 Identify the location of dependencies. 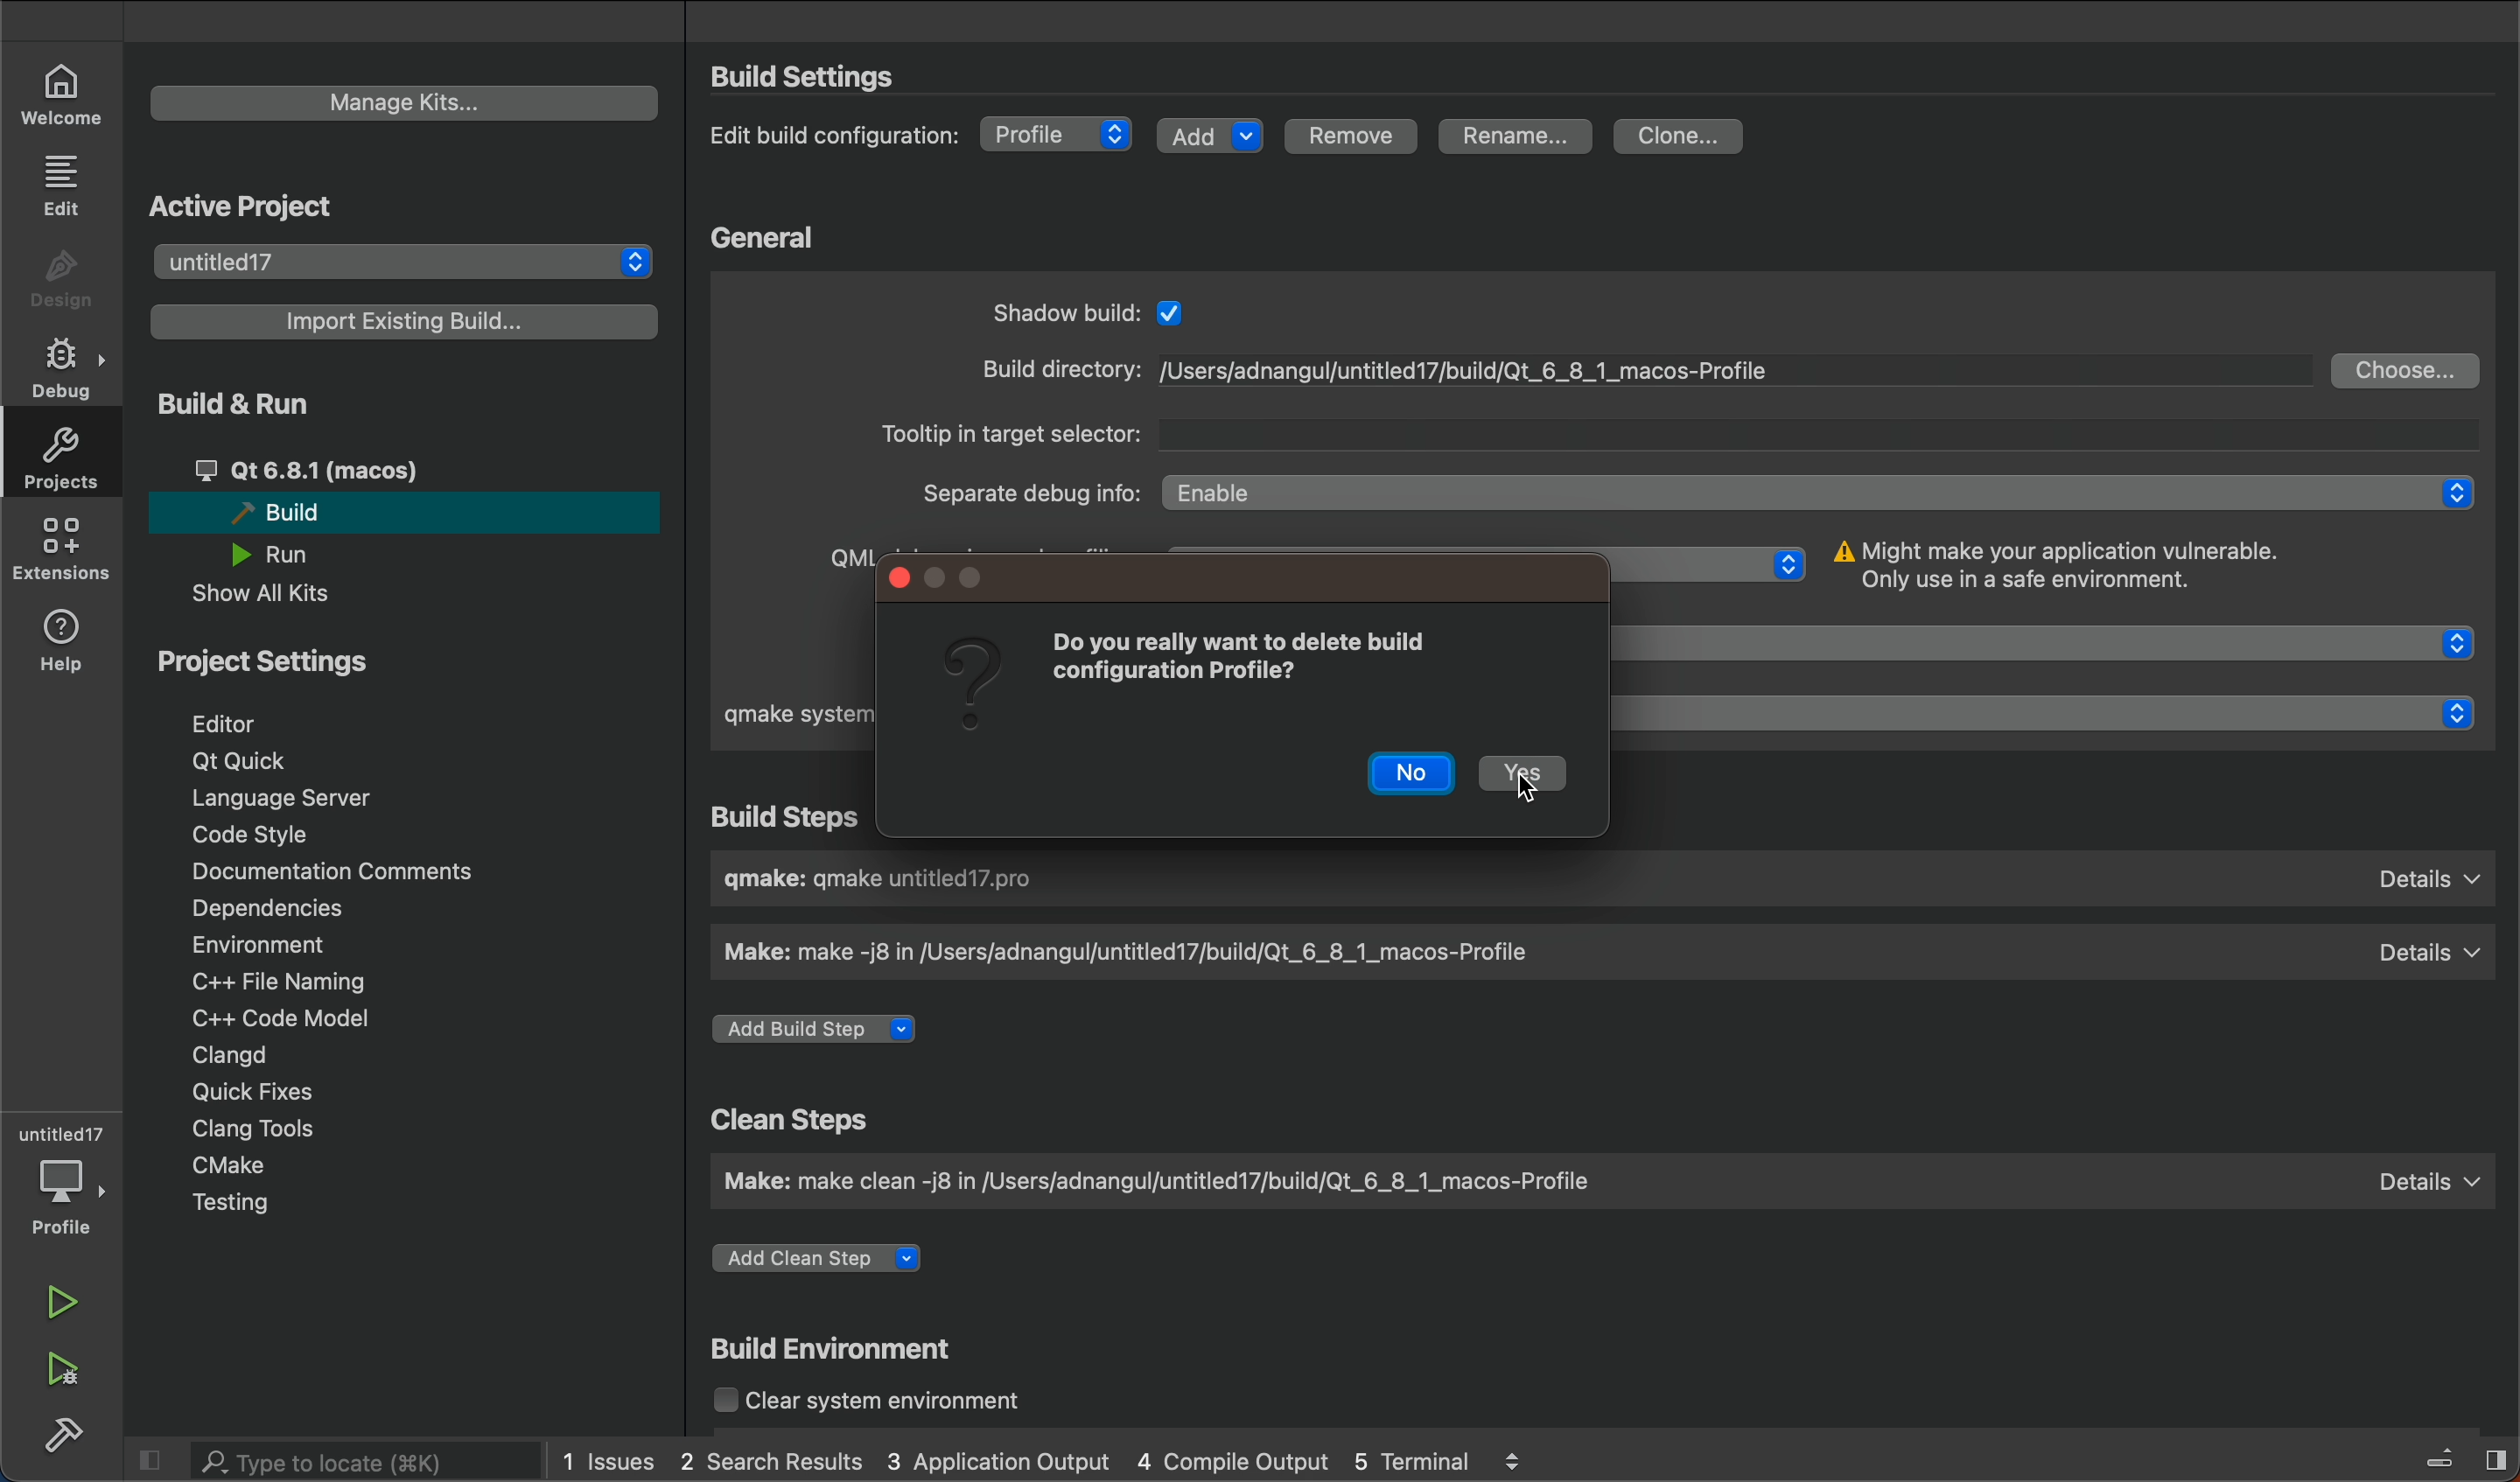
(289, 904).